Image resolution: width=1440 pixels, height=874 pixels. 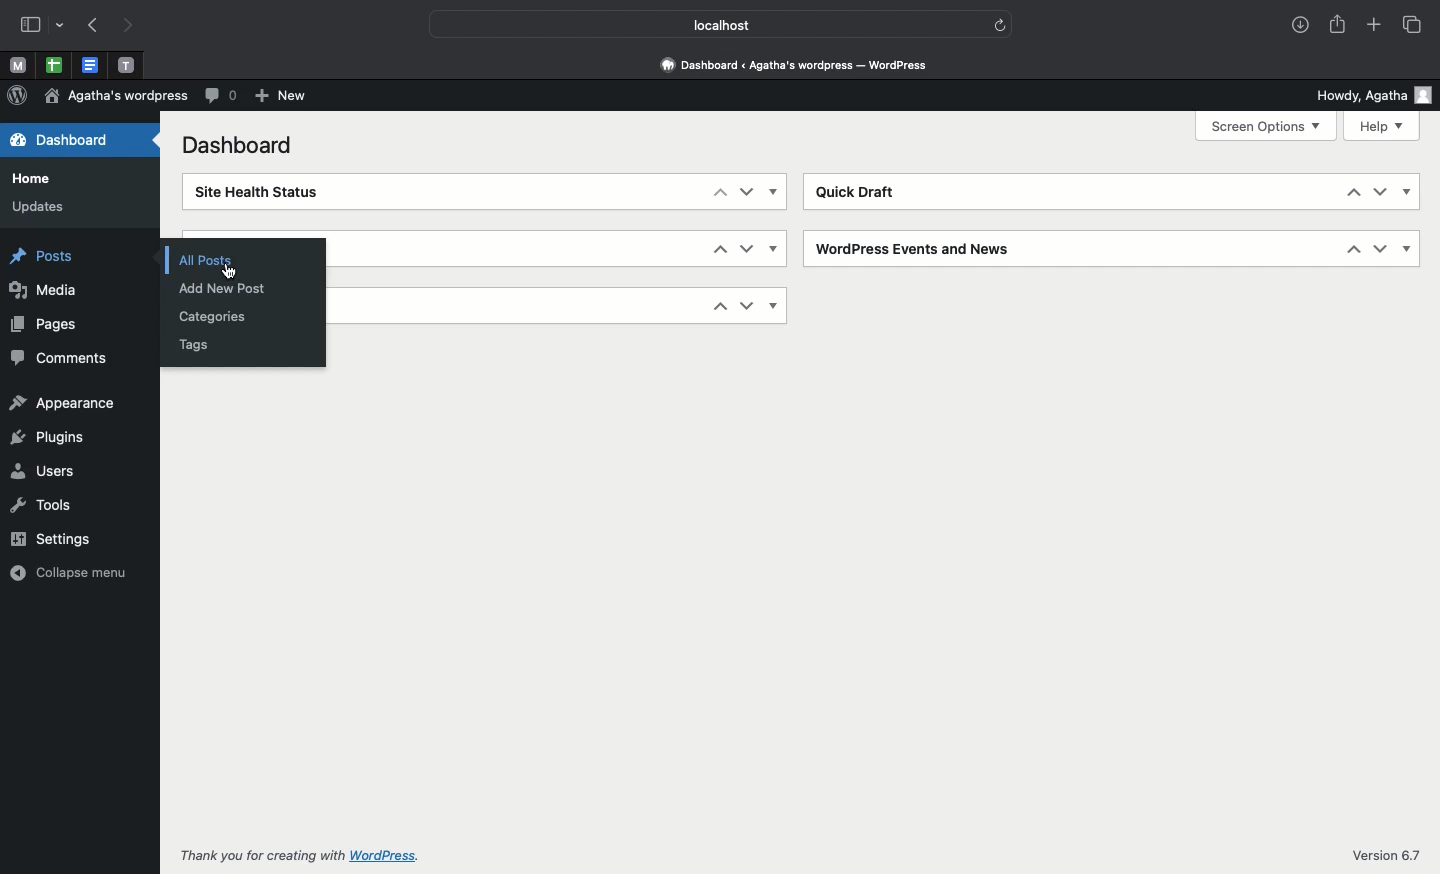 What do you see at coordinates (708, 307) in the screenshot?
I see `Up` at bounding box center [708, 307].